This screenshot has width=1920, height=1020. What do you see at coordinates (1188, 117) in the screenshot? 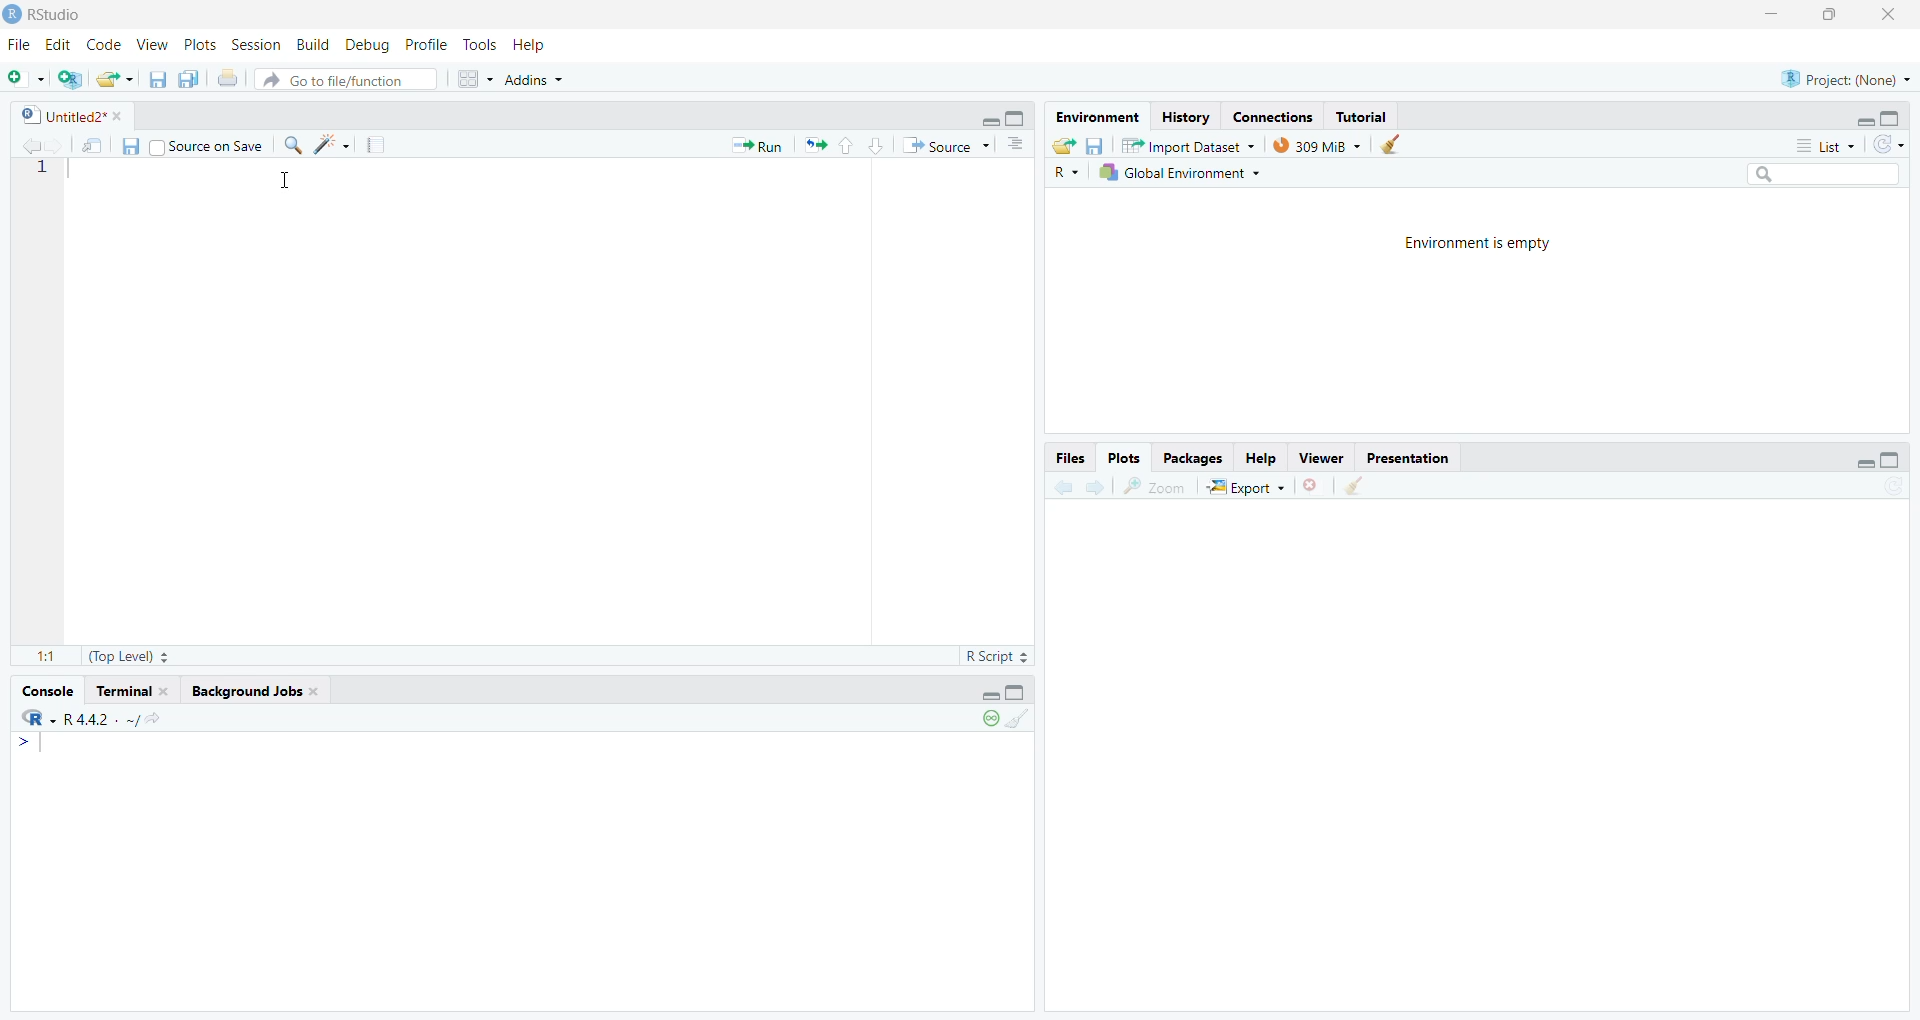
I see `History` at bounding box center [1188, 117].